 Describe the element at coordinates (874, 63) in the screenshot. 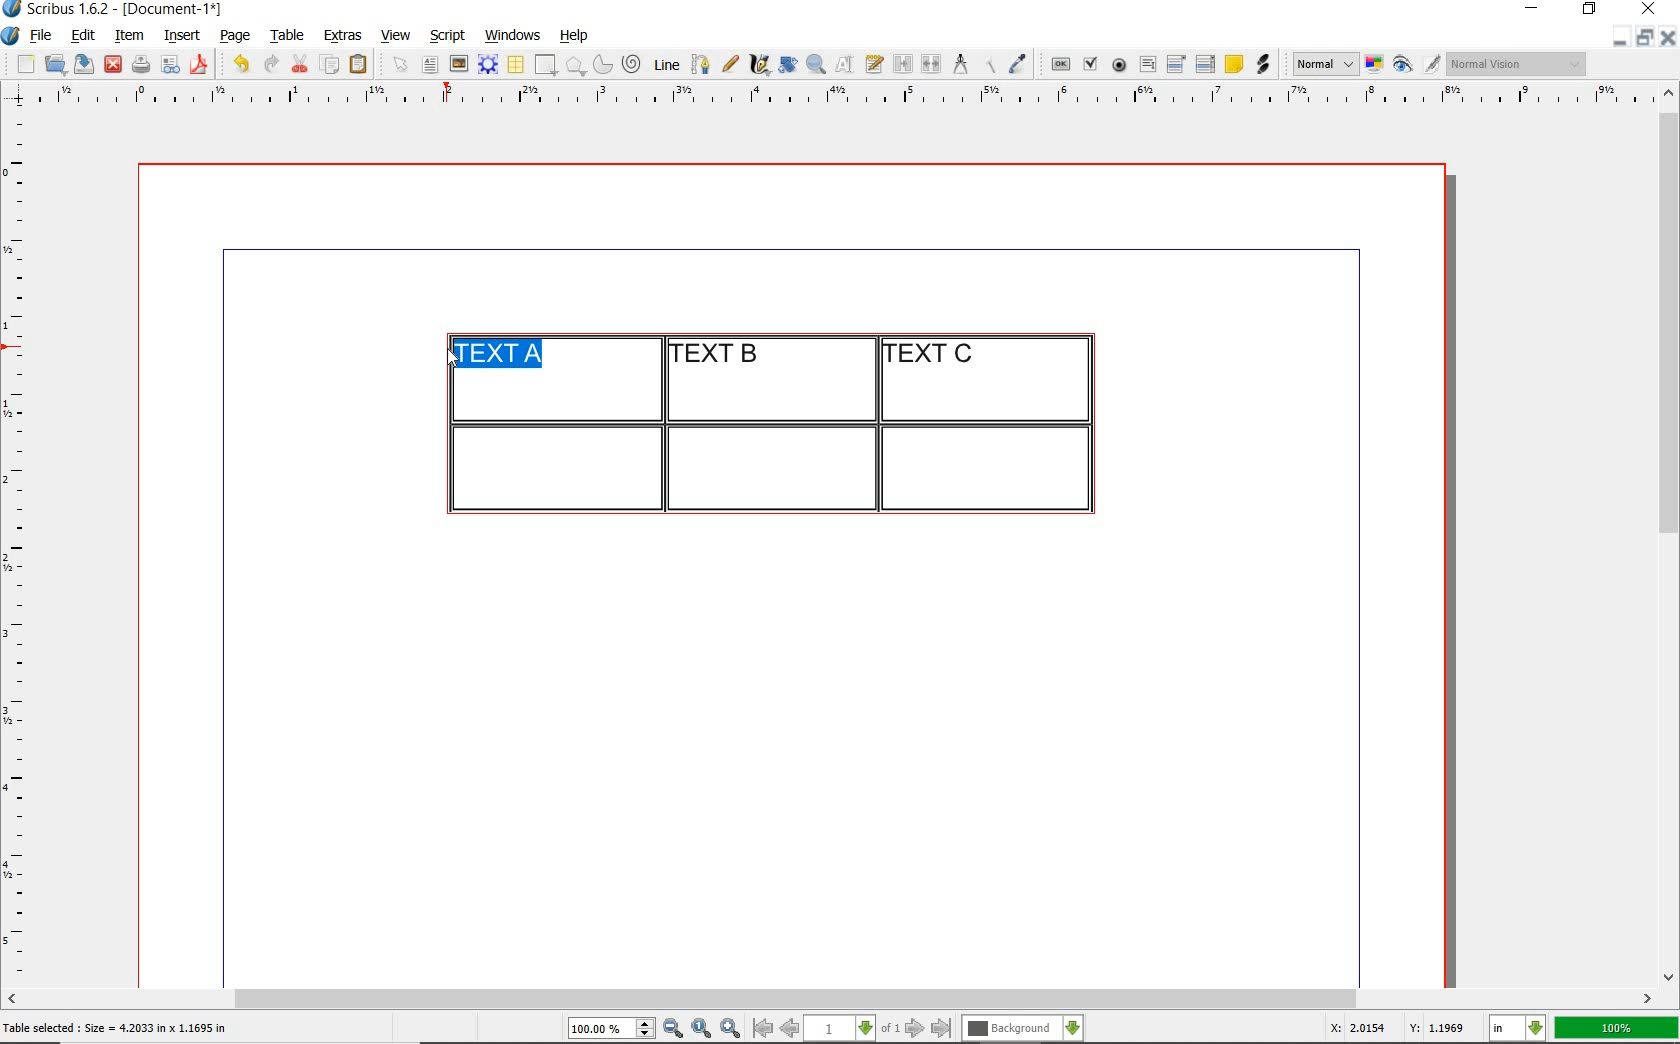

I see `edit text with story editor` at that location.